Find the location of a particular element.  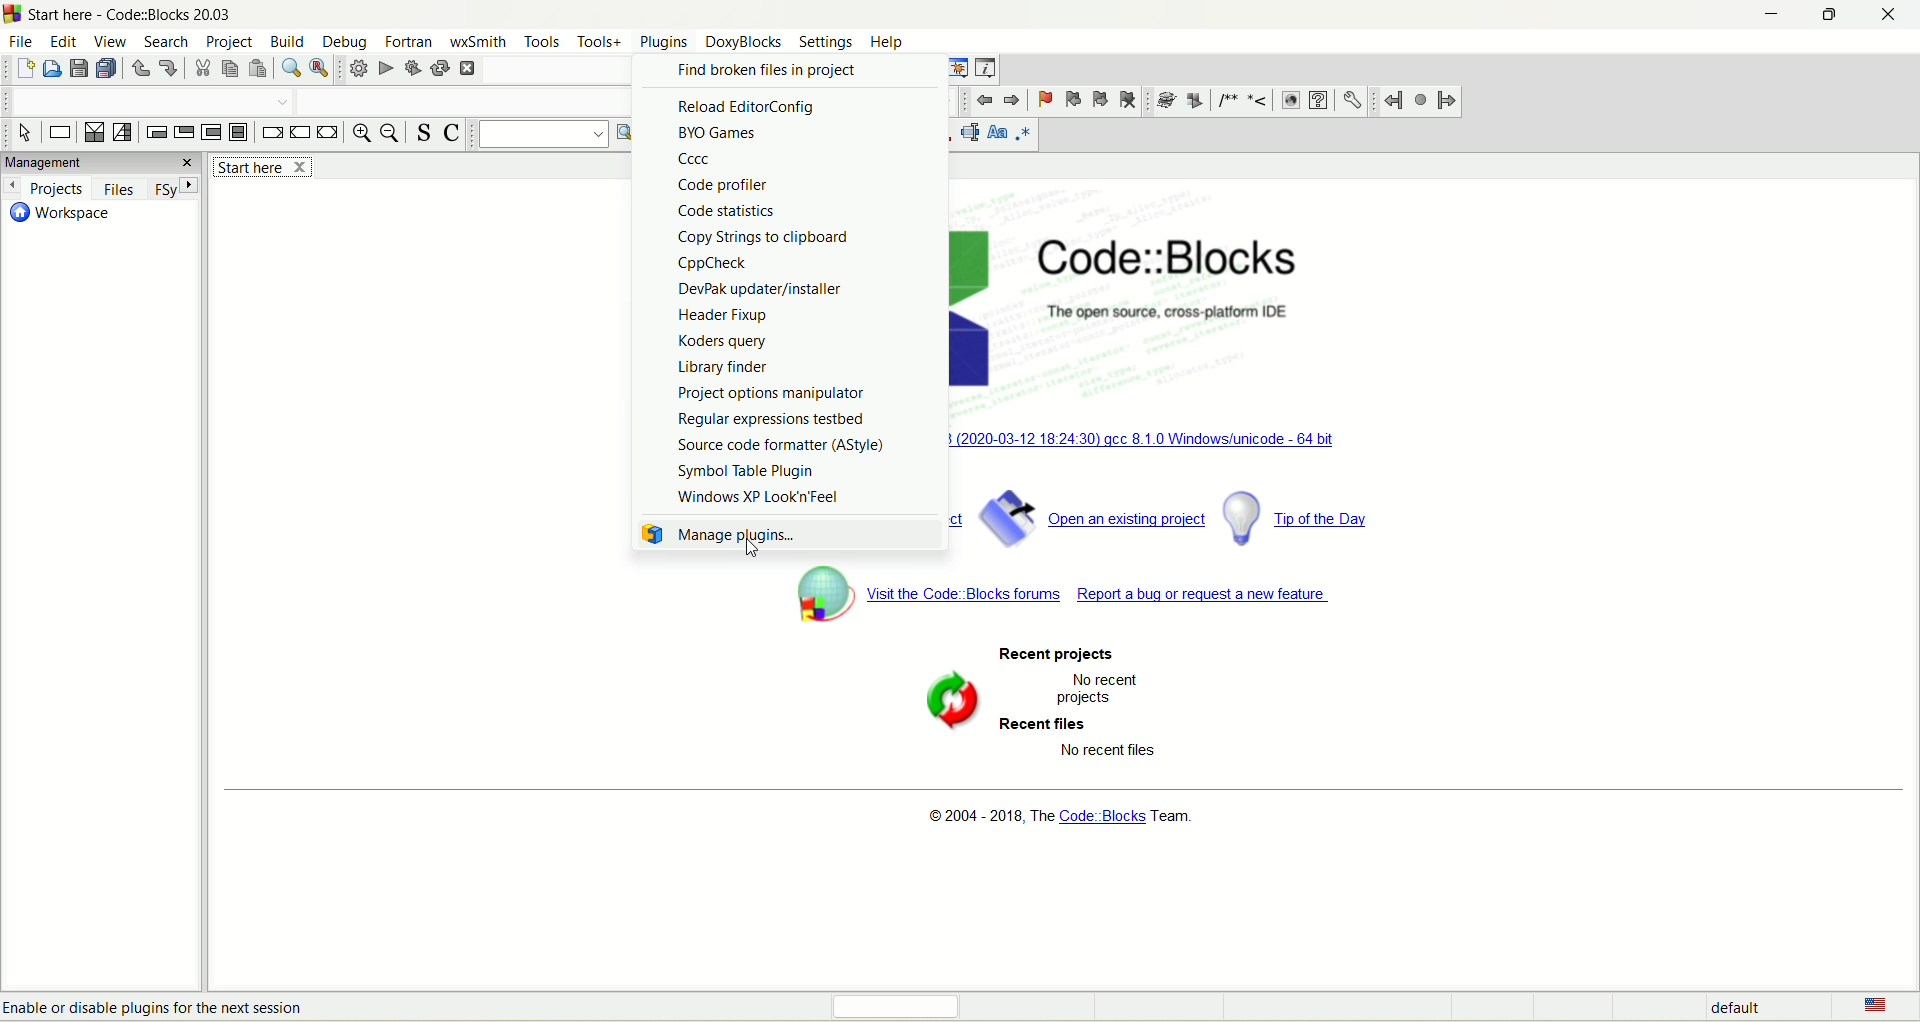

manage plugins is located at coordinates (788, 534).